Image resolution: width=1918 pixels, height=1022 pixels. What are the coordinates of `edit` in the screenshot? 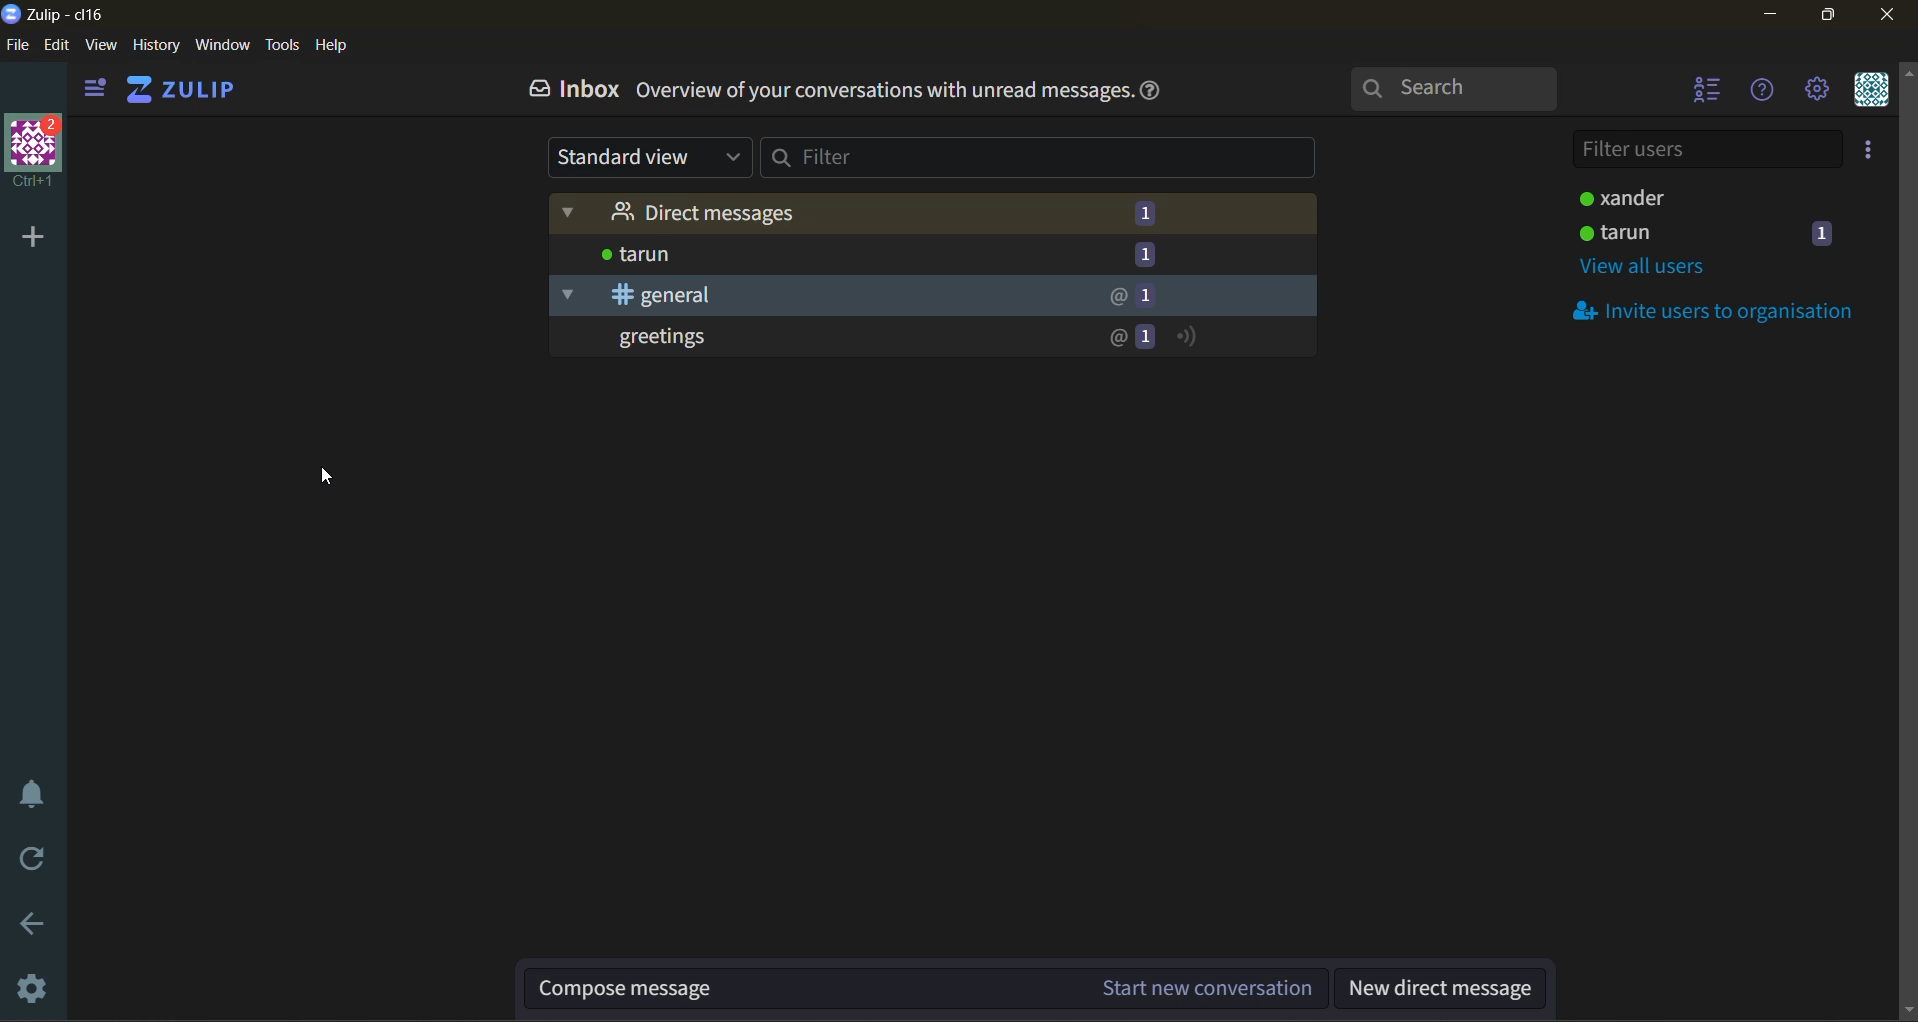 It's located at (57, 46).